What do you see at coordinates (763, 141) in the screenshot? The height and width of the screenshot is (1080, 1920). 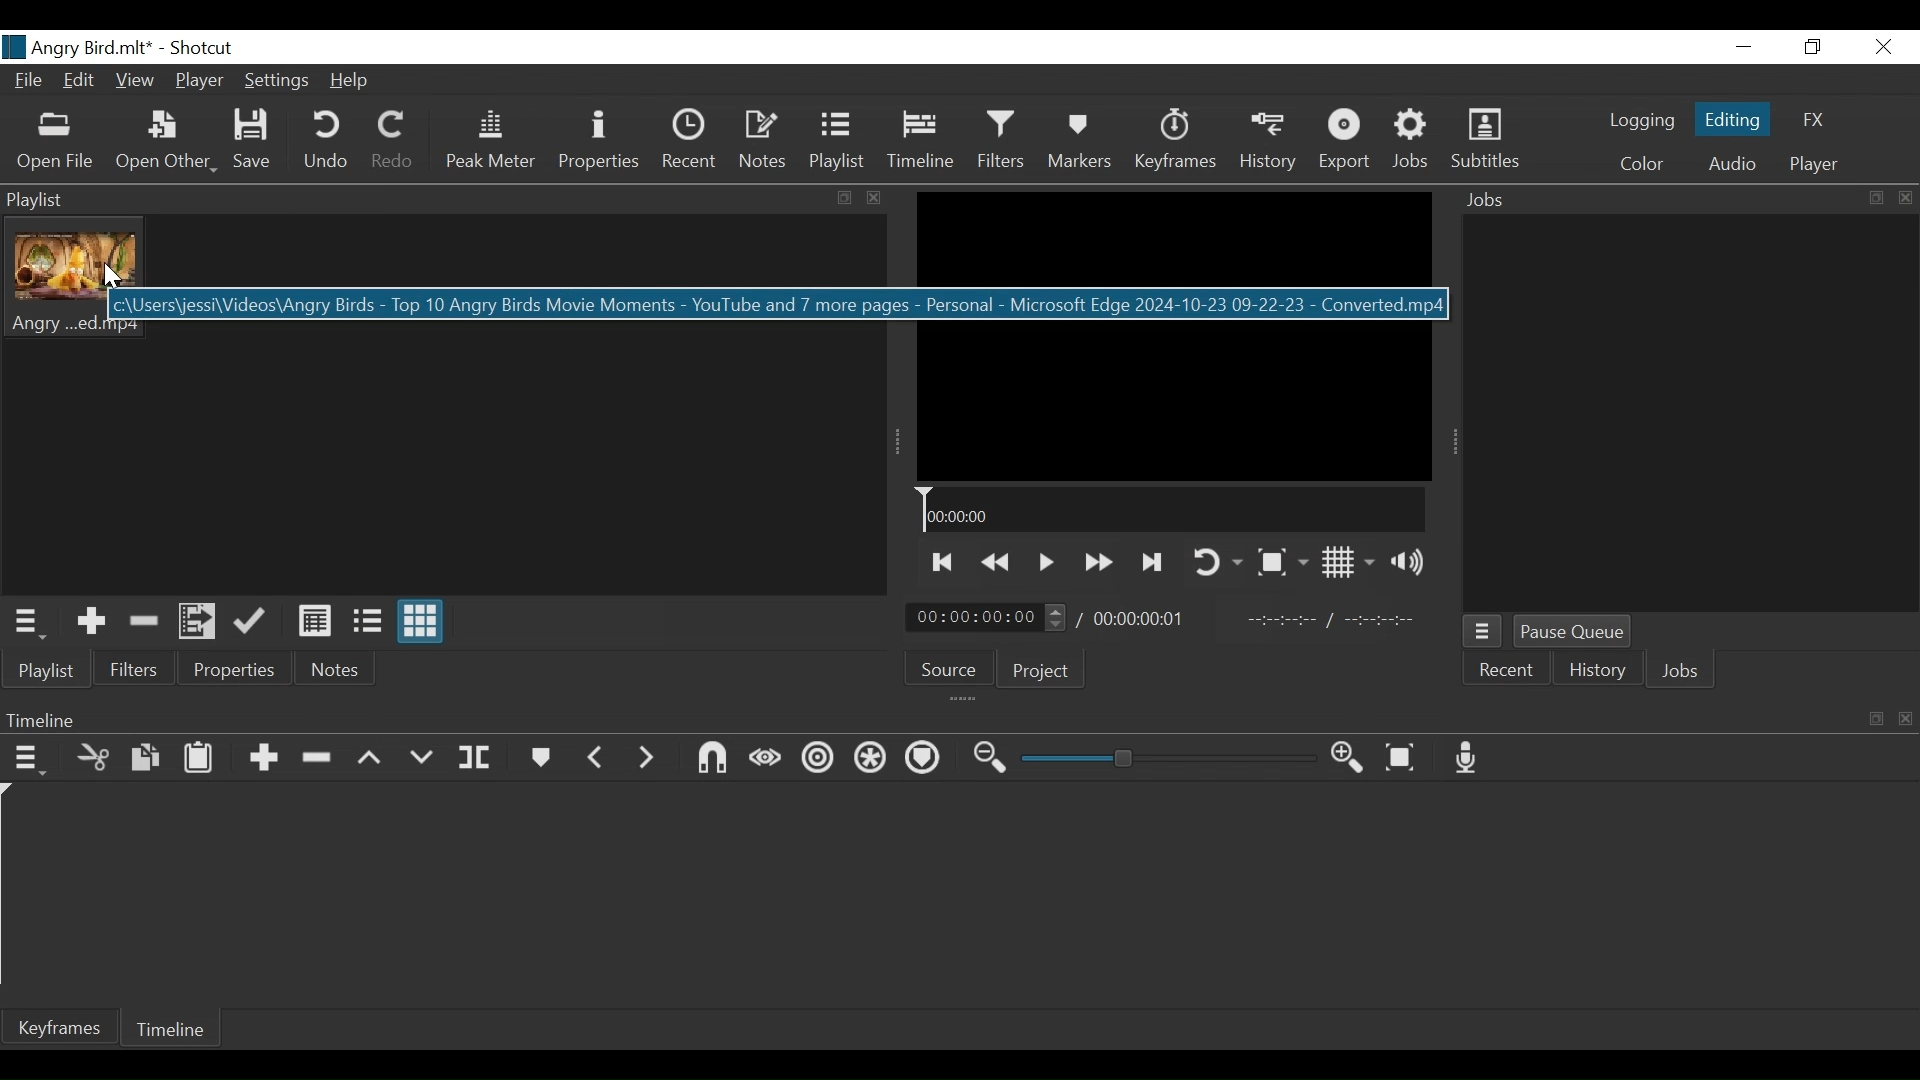 I see `Notes` at bounding box center [763, 141].